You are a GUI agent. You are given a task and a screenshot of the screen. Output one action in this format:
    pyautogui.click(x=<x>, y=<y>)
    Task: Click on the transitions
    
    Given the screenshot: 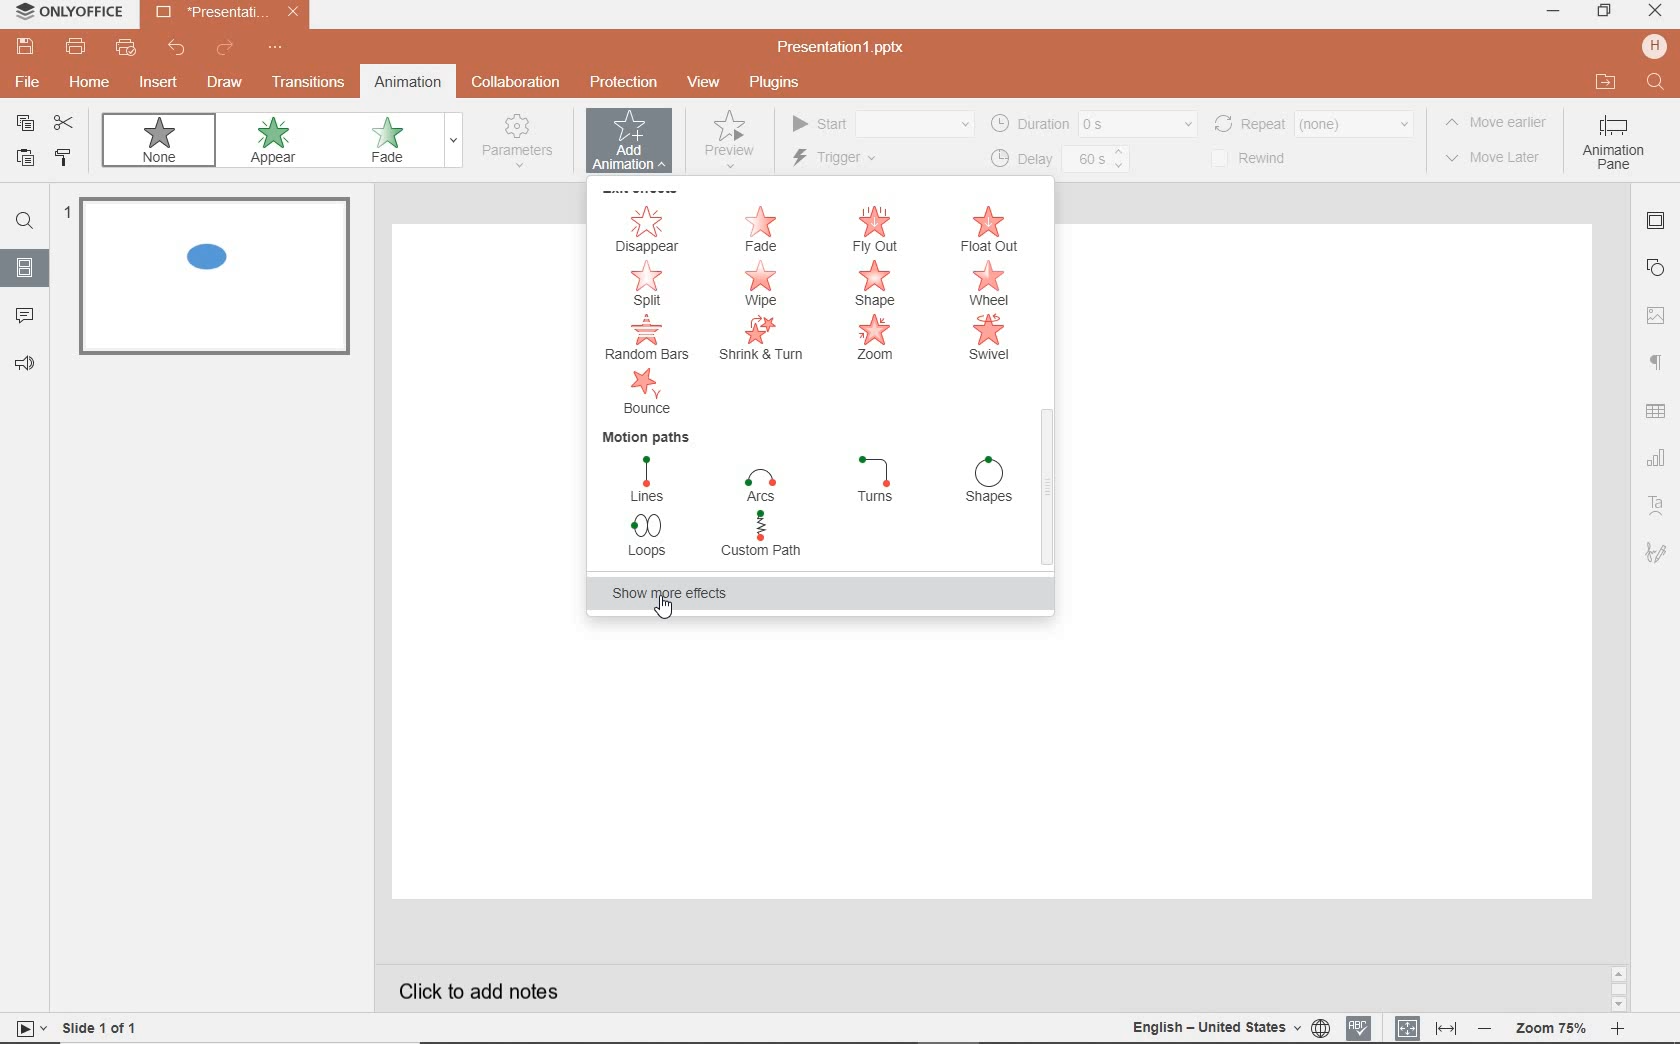 What is the action you would take?
    pyautogui.click(x=308, y=84)
    